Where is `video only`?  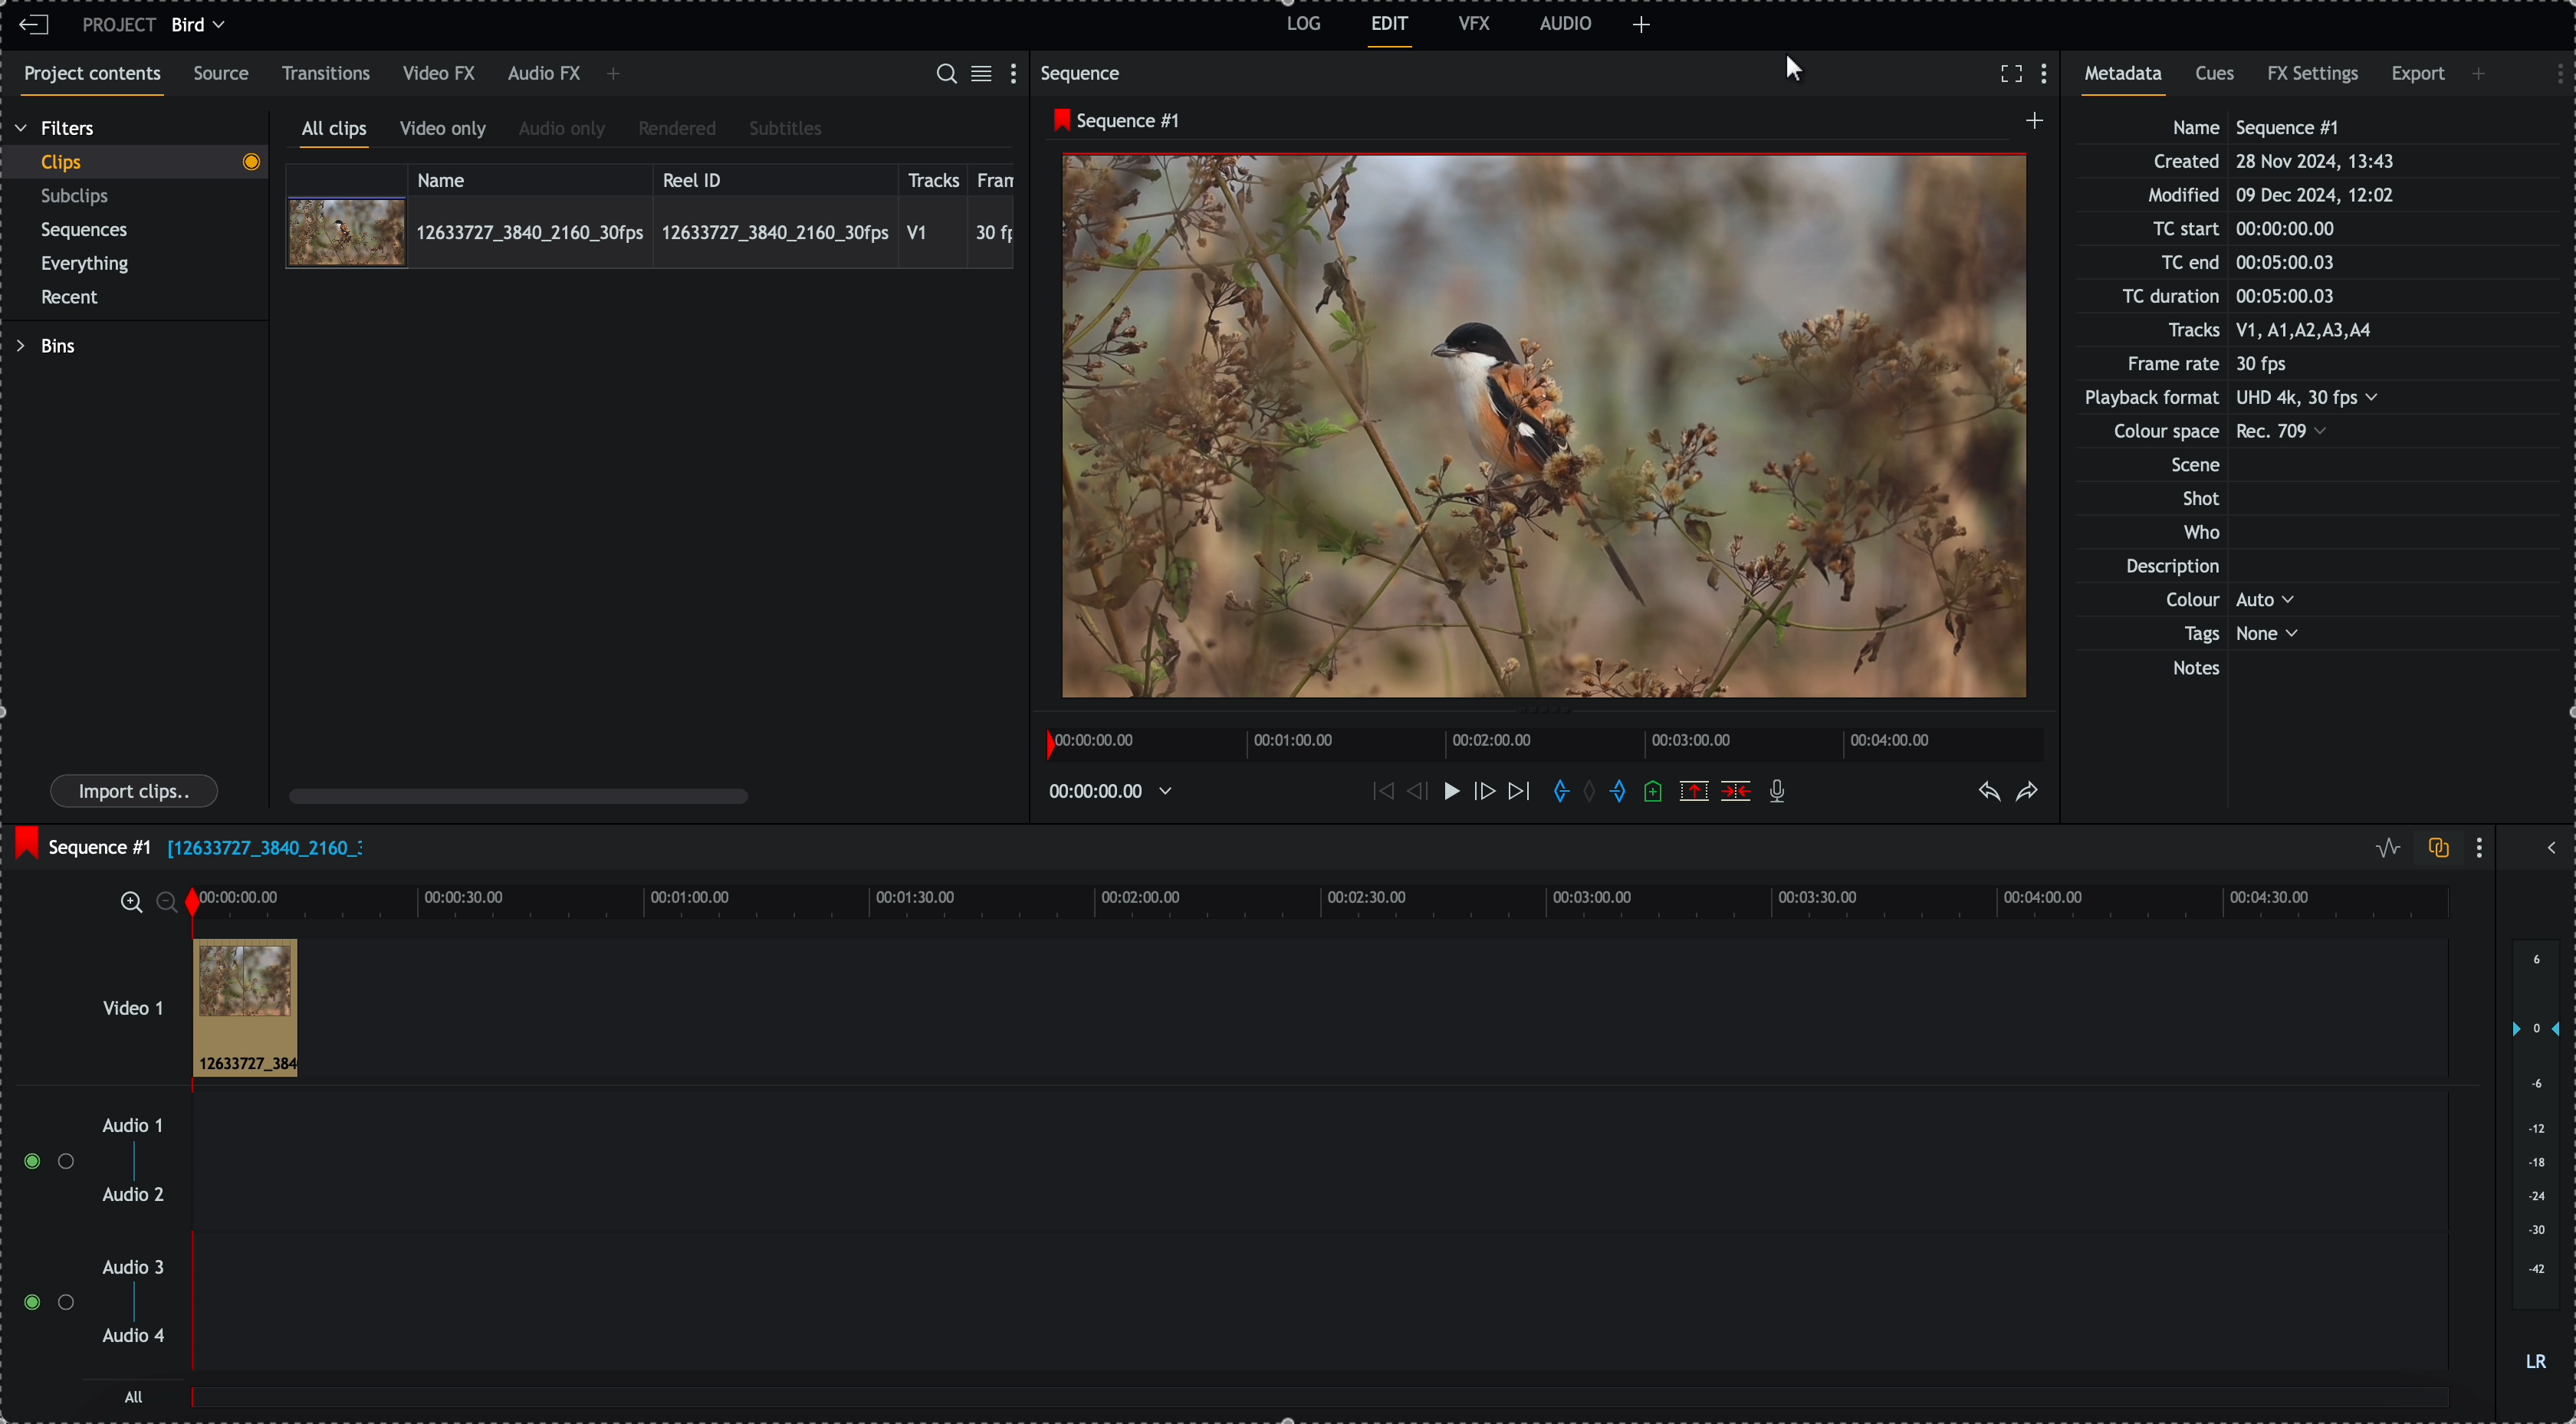
video only is located at coordinates (448, 132).